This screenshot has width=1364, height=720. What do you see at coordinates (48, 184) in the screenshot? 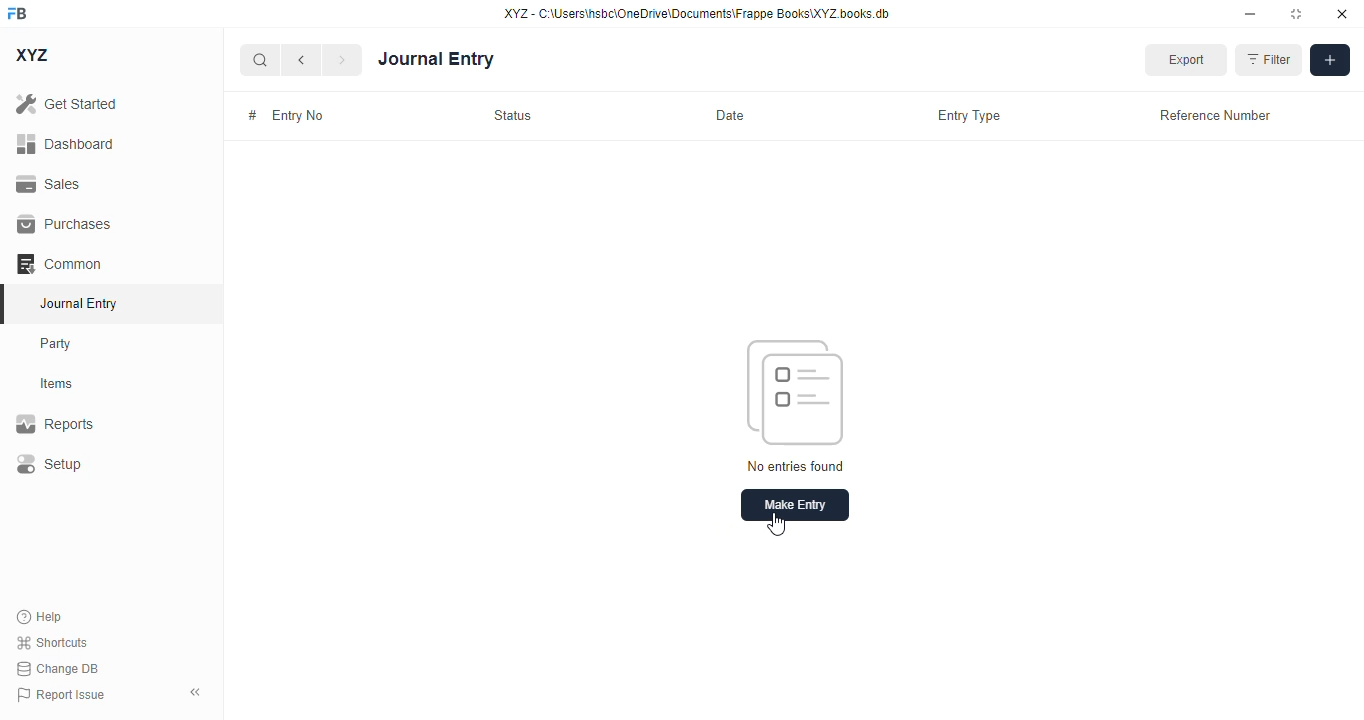
I see `sales` at bounding box center [48, 184].